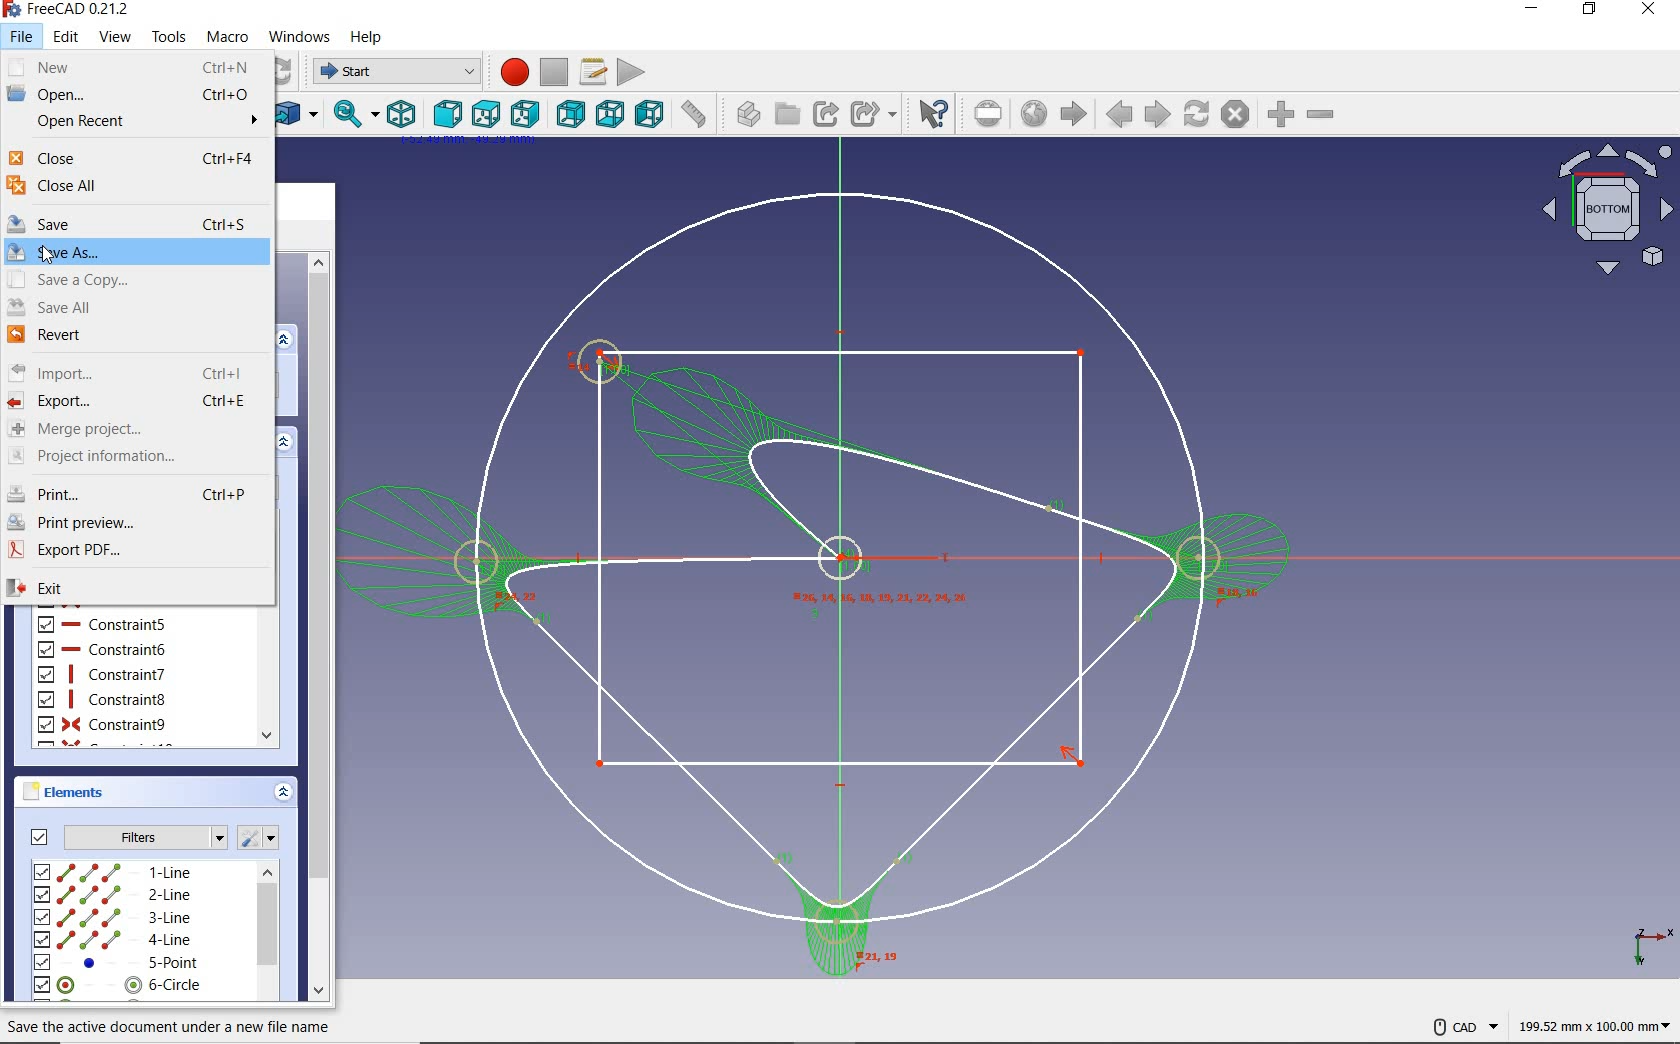  What do you see at coordinates (103, 650) in the screenshot?
I see `constraint6` at bounding box center [103, 650].